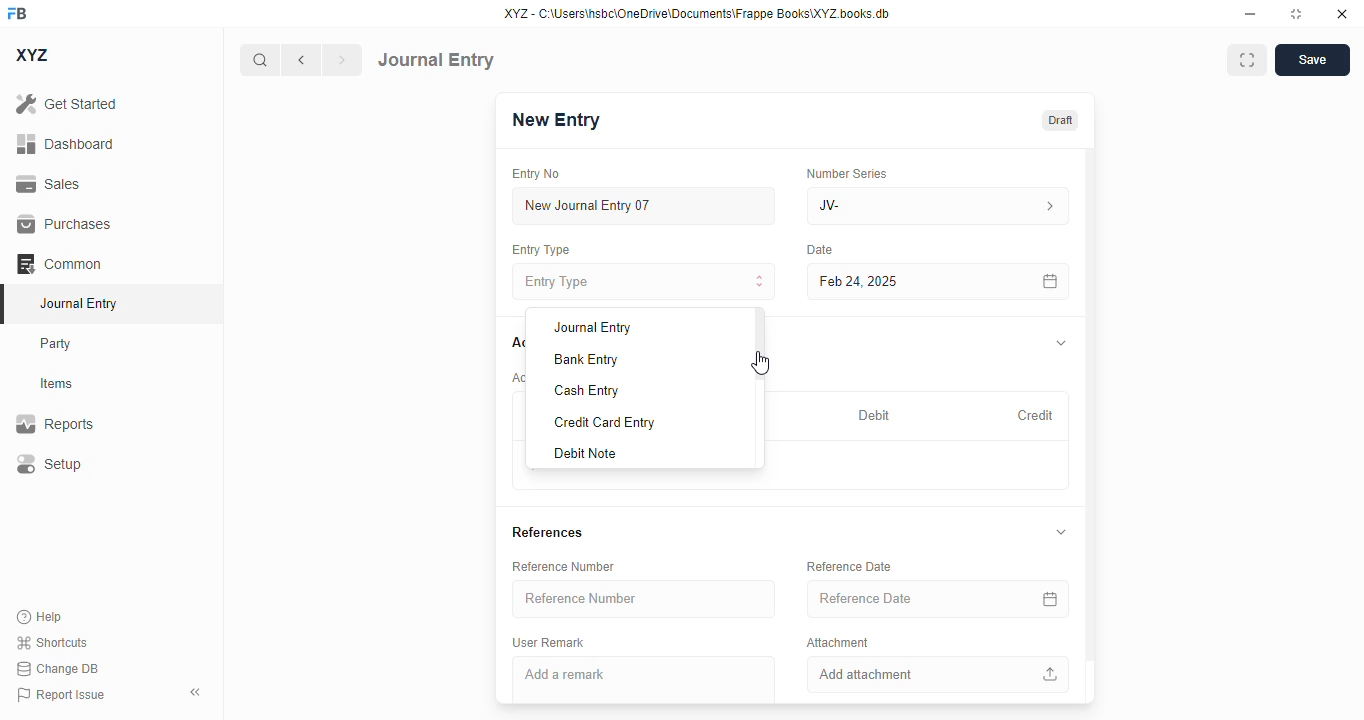  I want to click on accounts, so click(516, 344).